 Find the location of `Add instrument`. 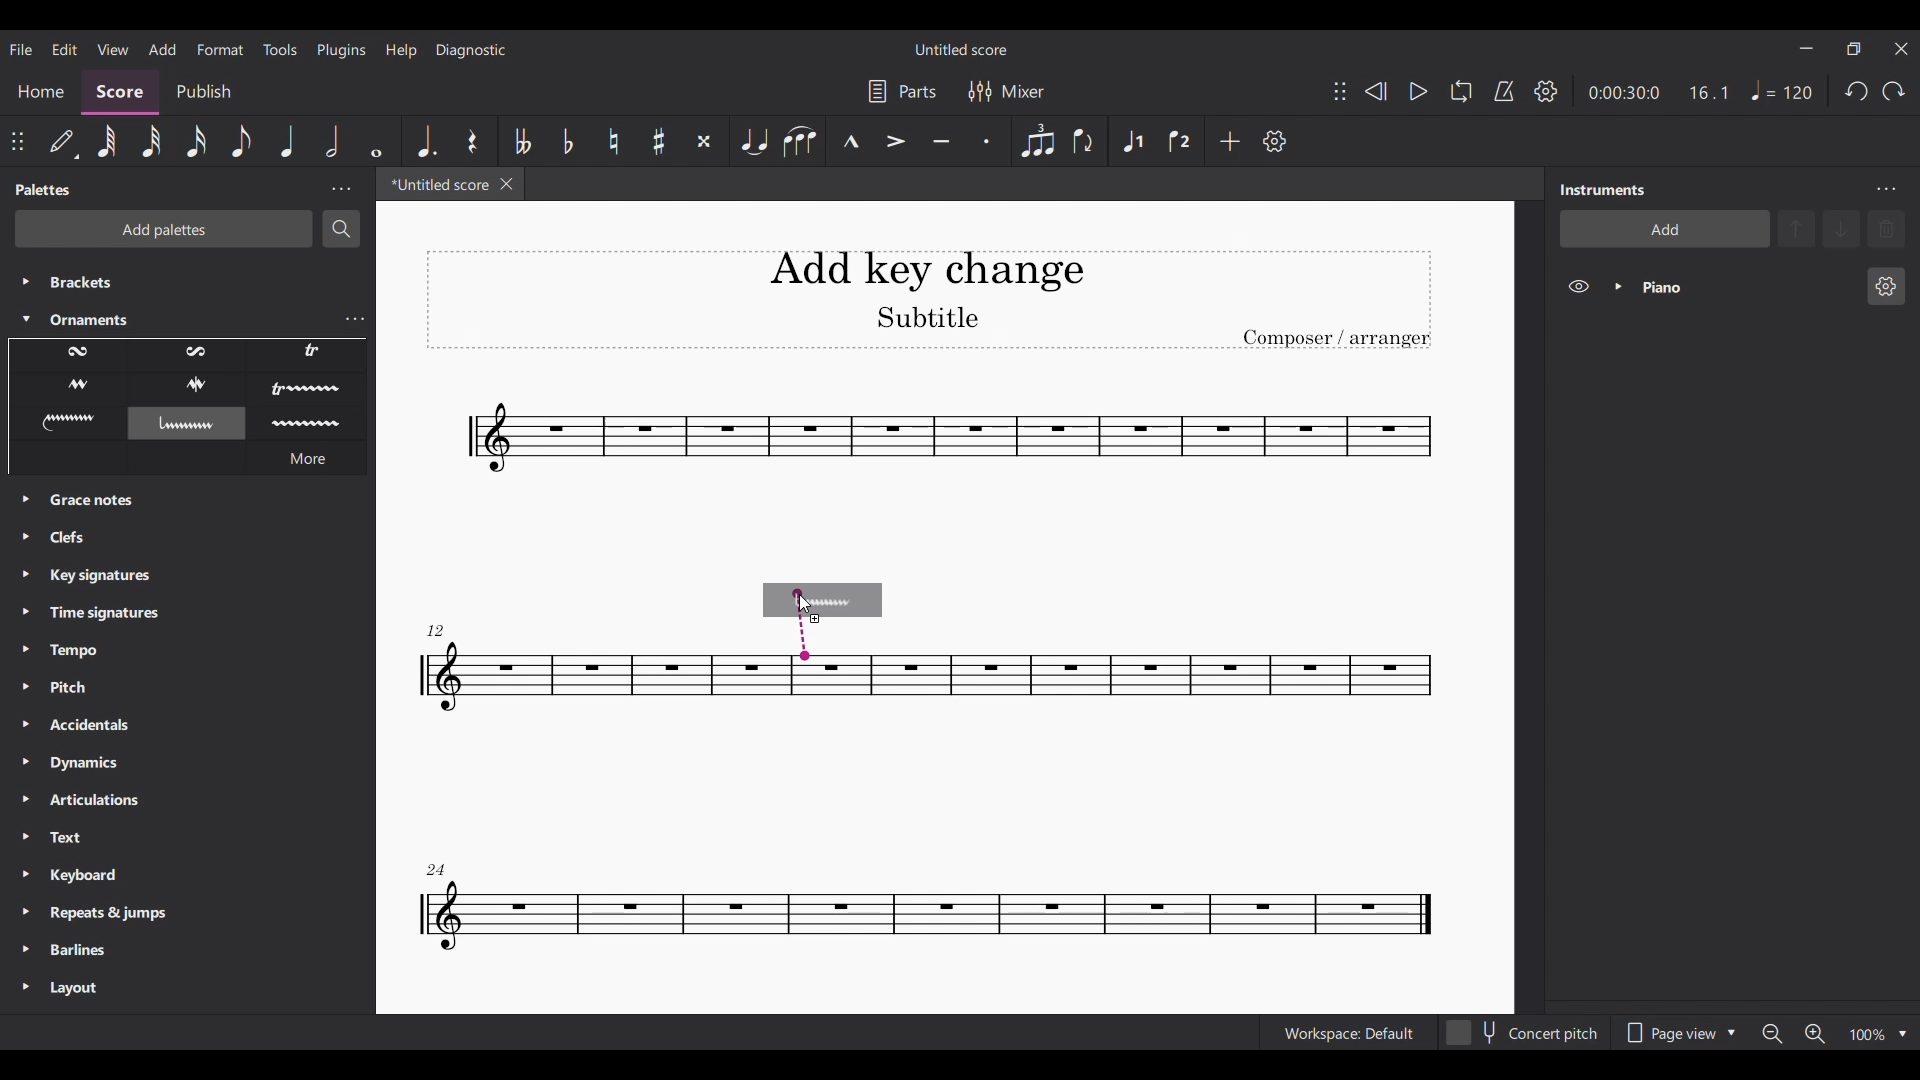

Add instrument is located at coordinates (1665, 229).